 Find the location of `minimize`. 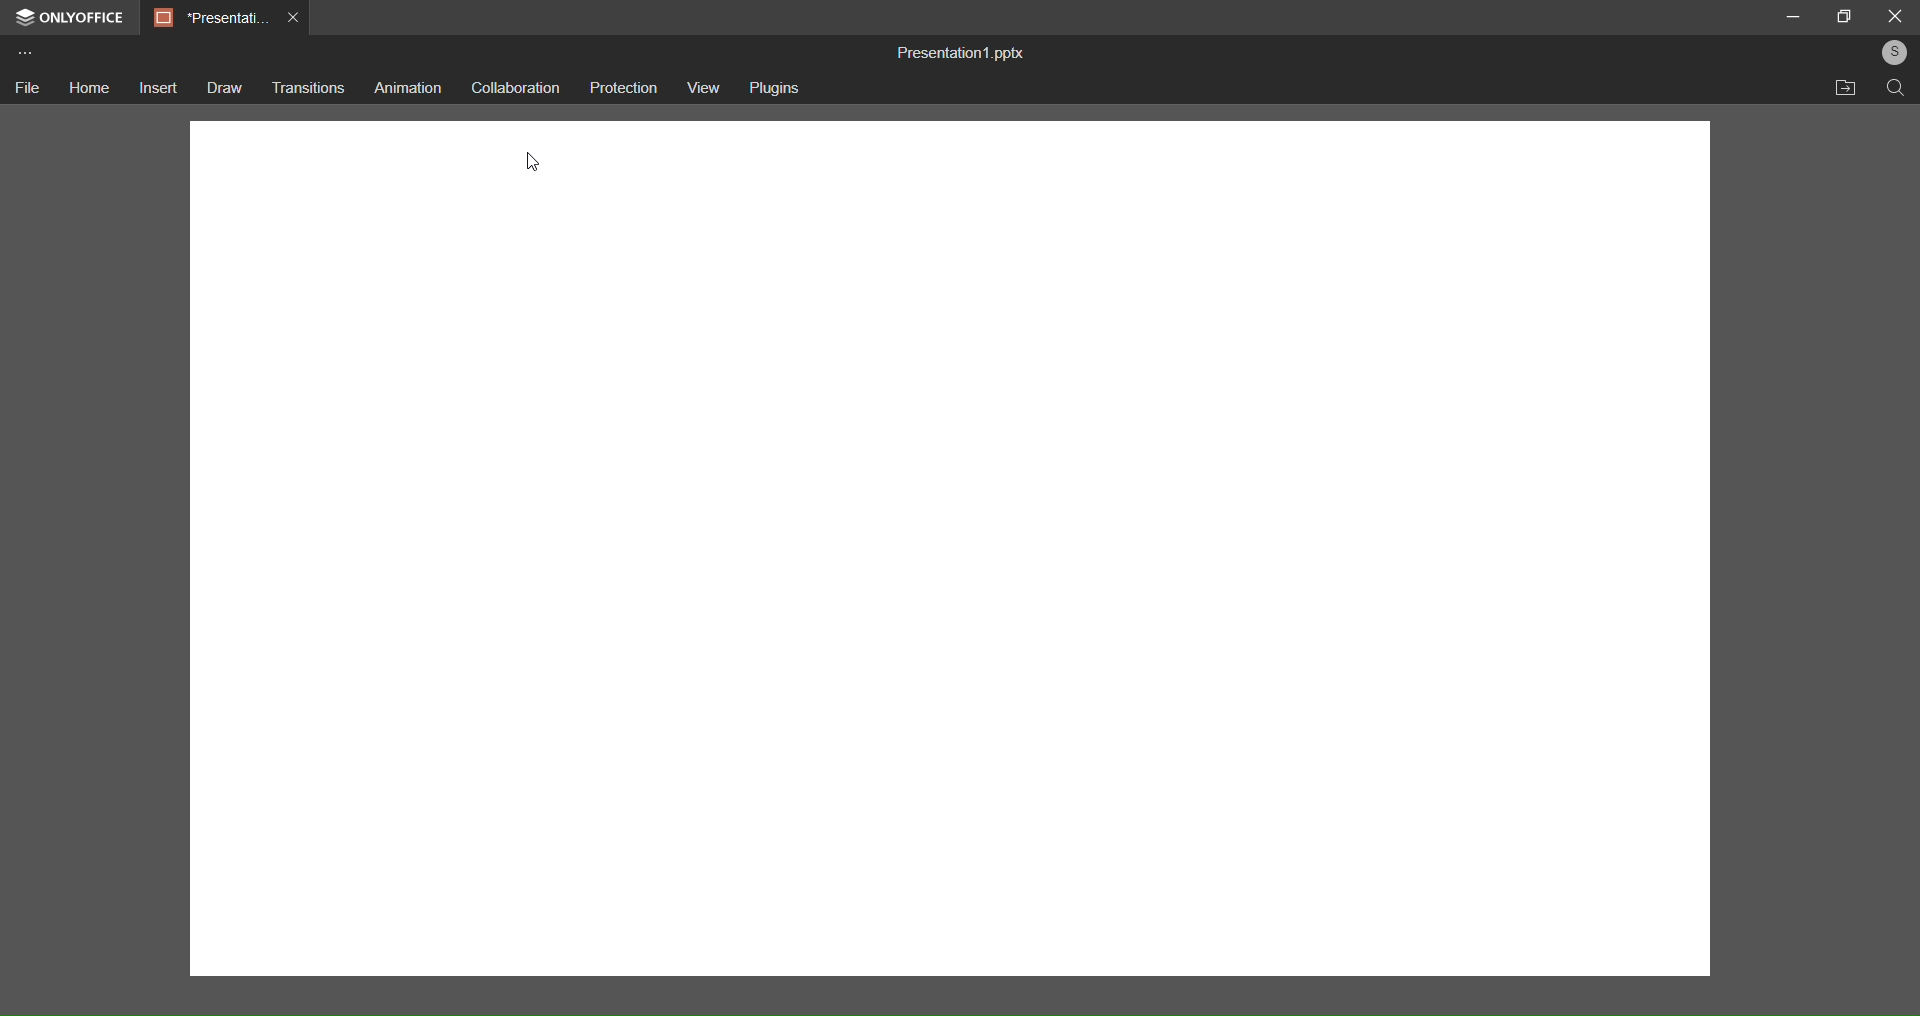

minimize is located at coordinates (1794, 16).